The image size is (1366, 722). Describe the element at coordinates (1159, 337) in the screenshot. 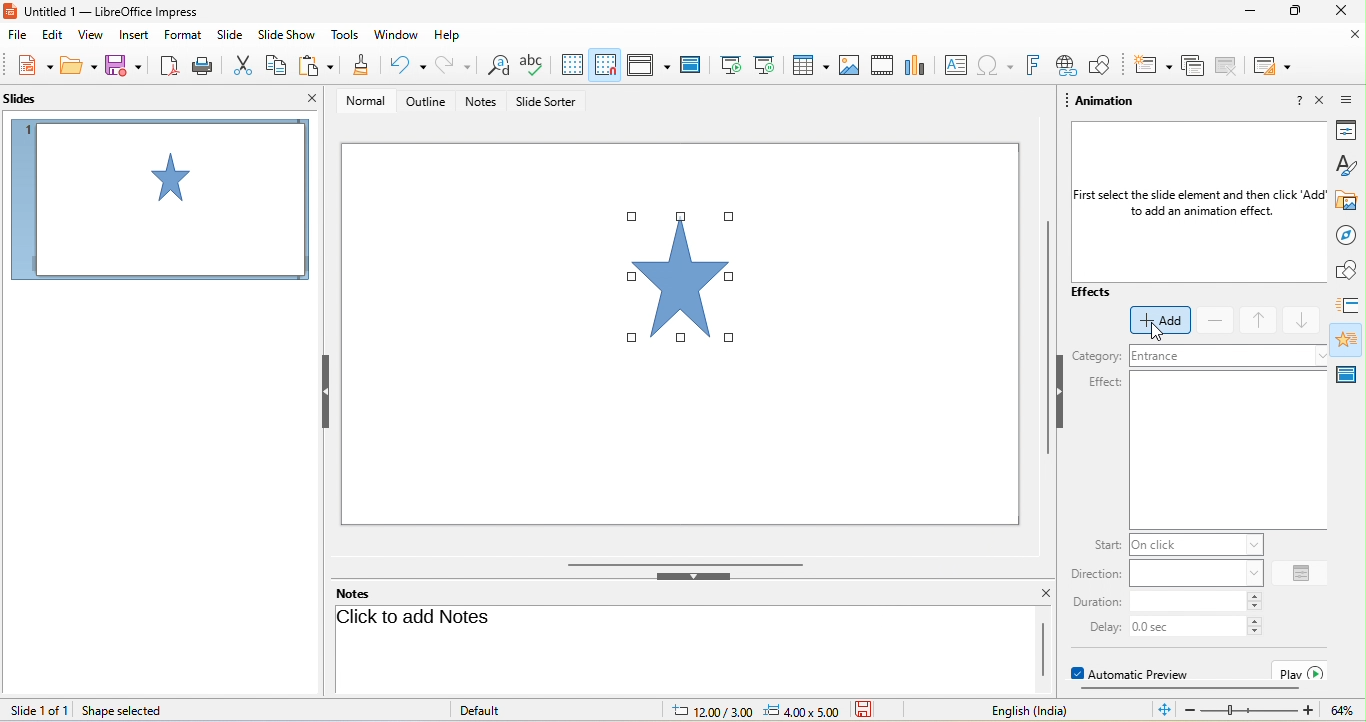

I see `cursor movement` at that location.